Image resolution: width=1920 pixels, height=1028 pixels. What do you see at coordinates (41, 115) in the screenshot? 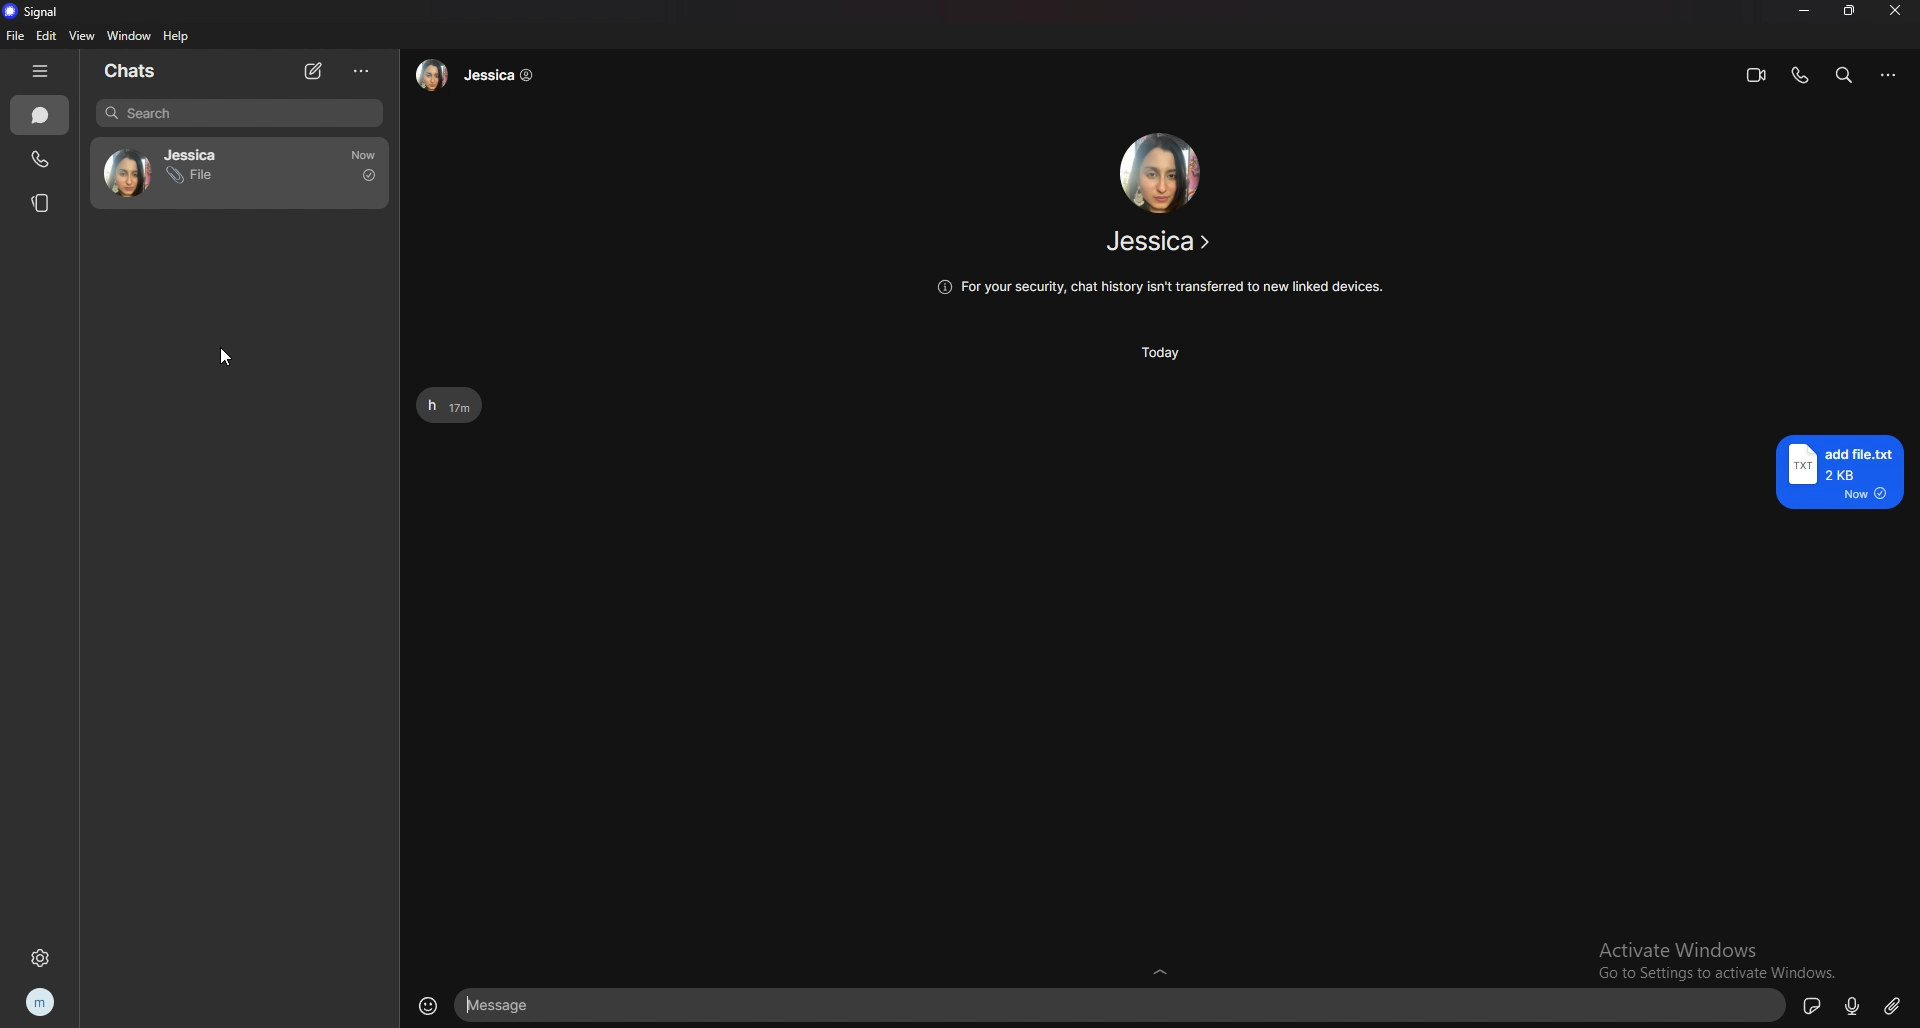
I see `chats` at bounding box center [41, 115].